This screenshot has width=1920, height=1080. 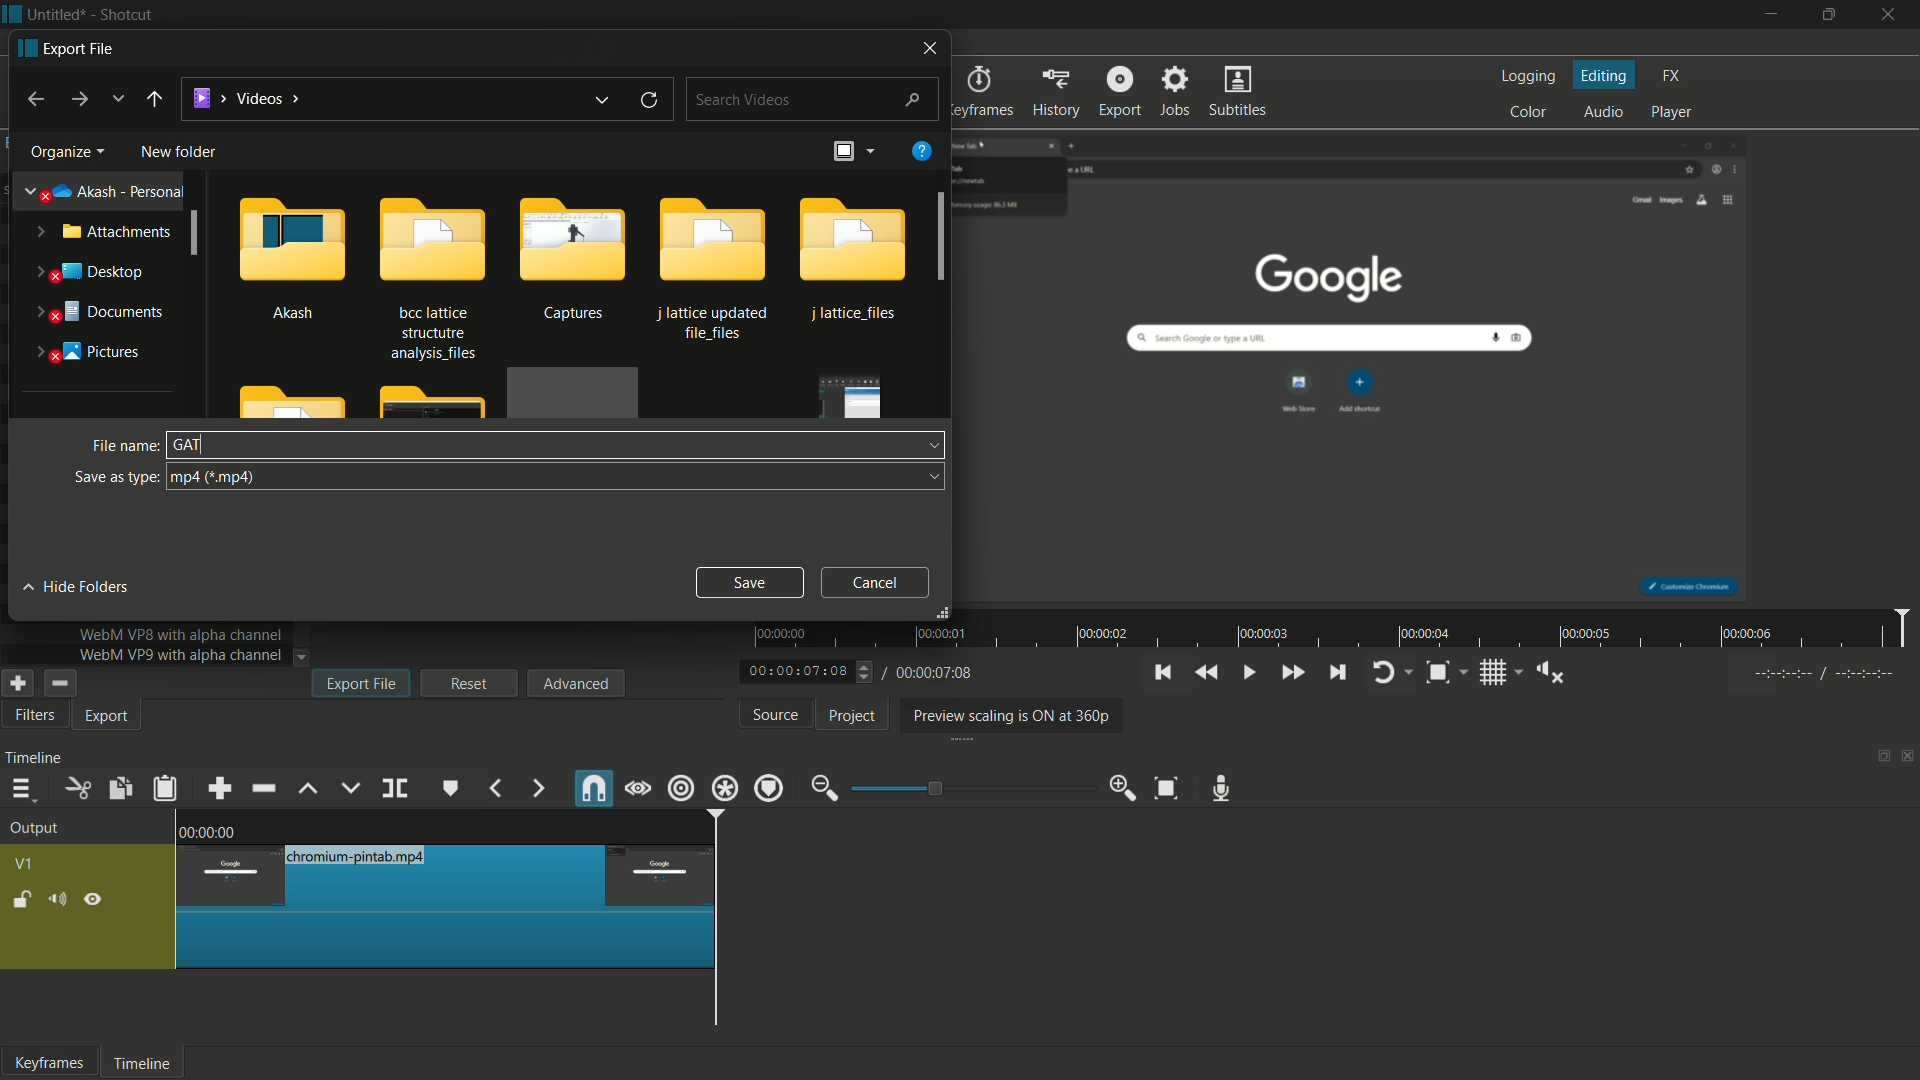 I want to click on time, so click(x=1336, y=629).